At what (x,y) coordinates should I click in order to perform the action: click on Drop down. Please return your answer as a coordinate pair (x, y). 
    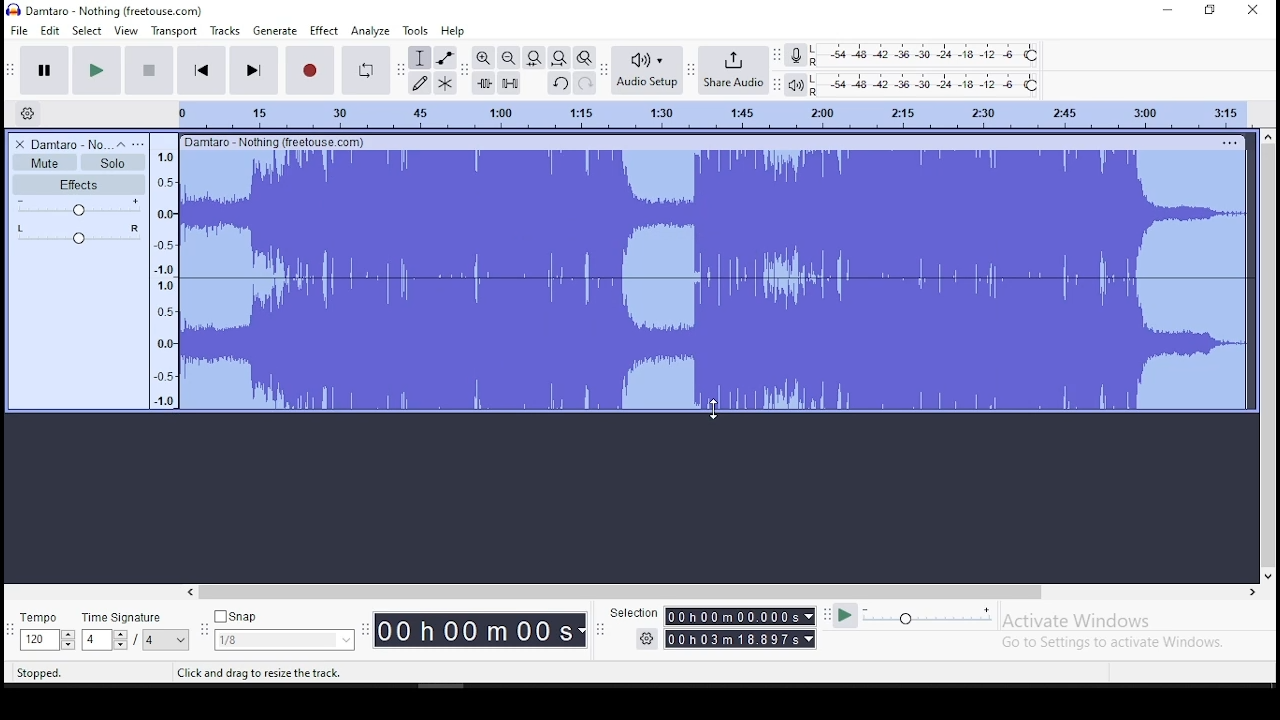
    Looking at the image, I should click on (345, 638).